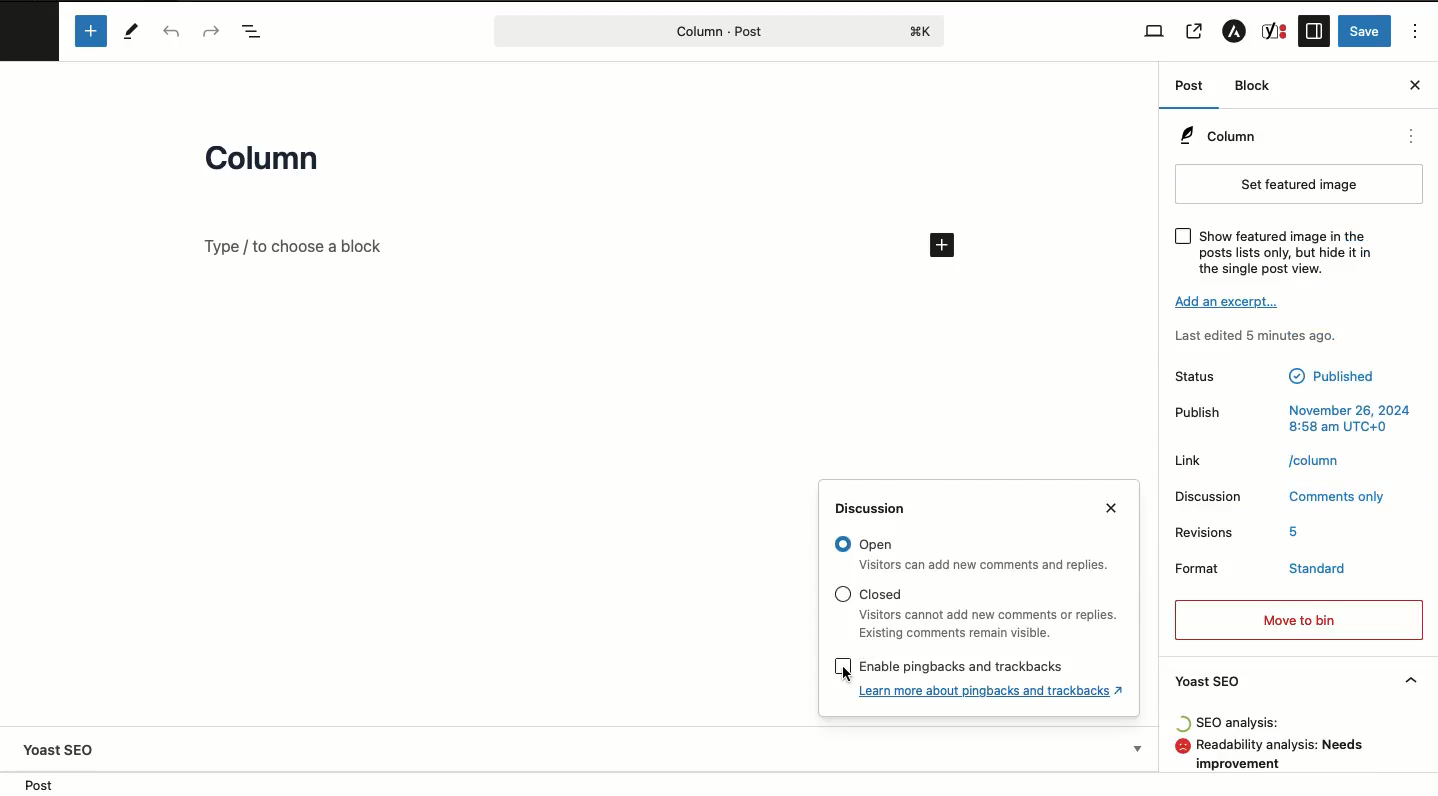 The width and height of the screenshot is (1438, 796). What do you see at coordinates (294, 246) in the screenshot?
I see `Add new block` at bounding box center [294, 246].